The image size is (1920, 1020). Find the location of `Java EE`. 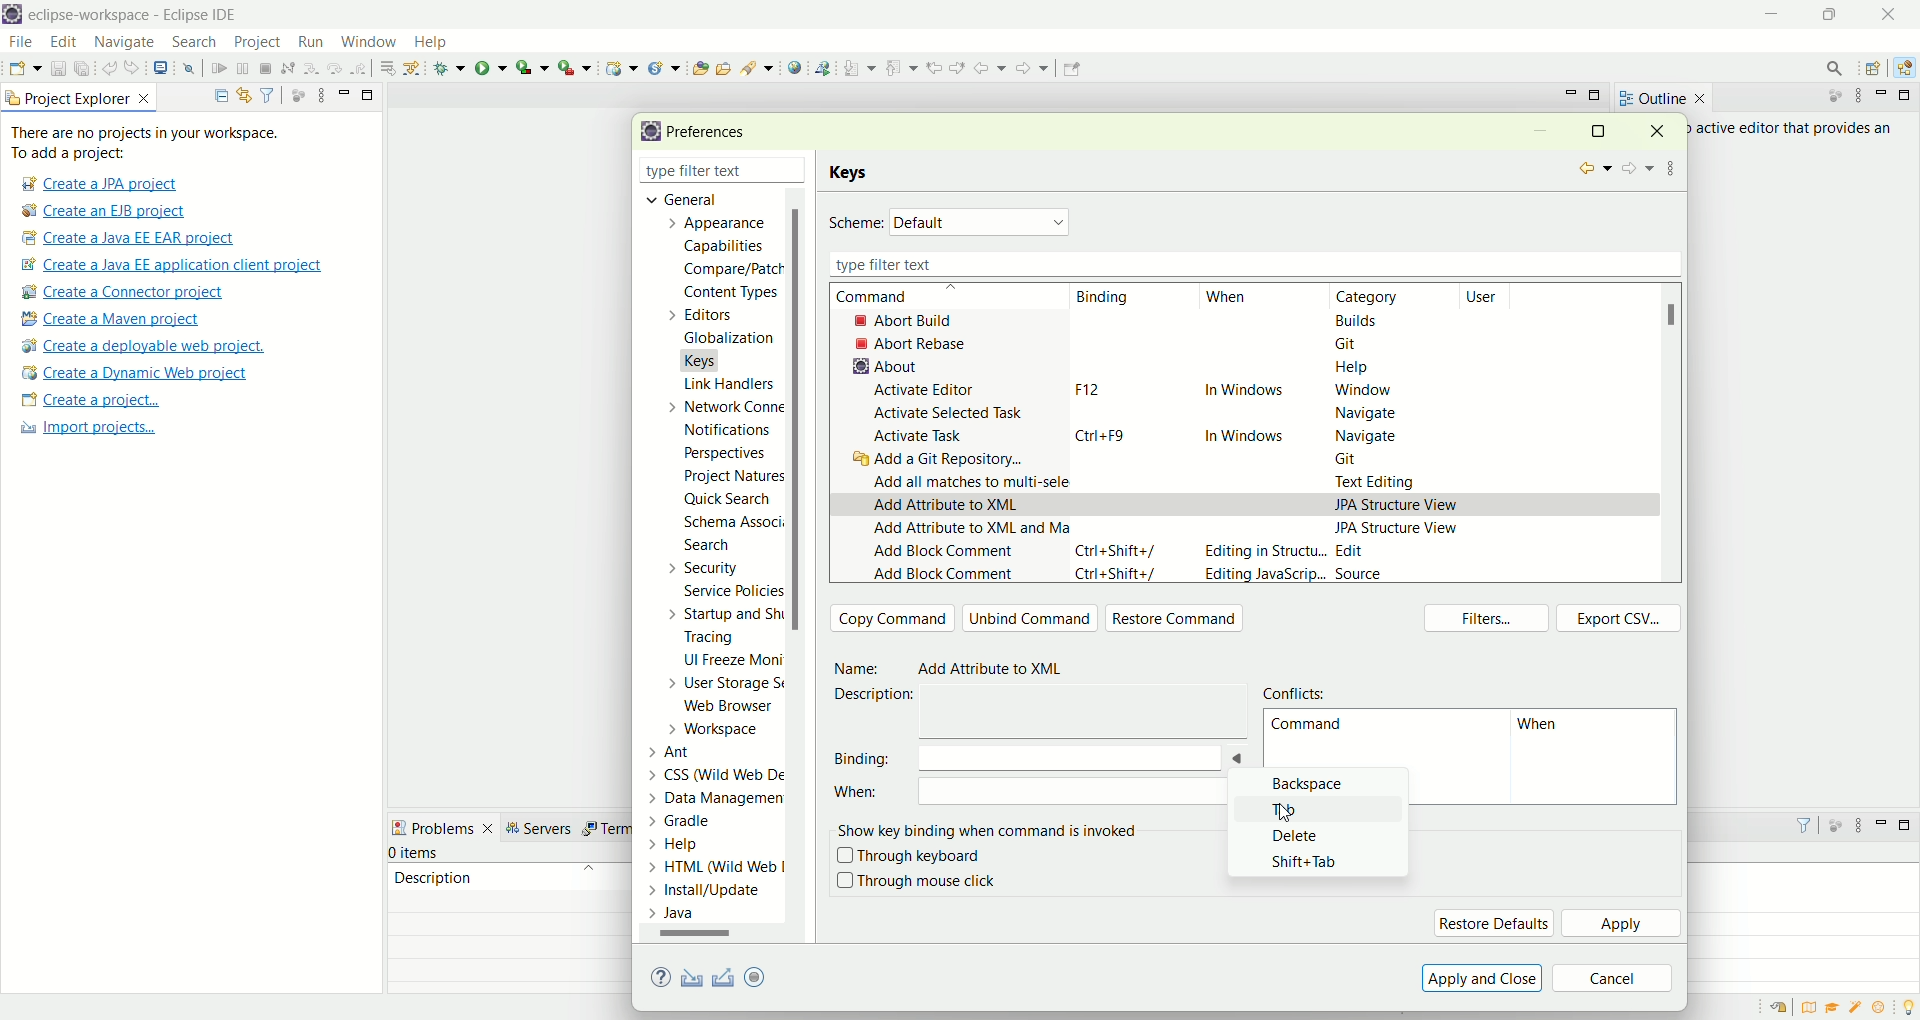

Java EE is located at coordinates (1908, 68).